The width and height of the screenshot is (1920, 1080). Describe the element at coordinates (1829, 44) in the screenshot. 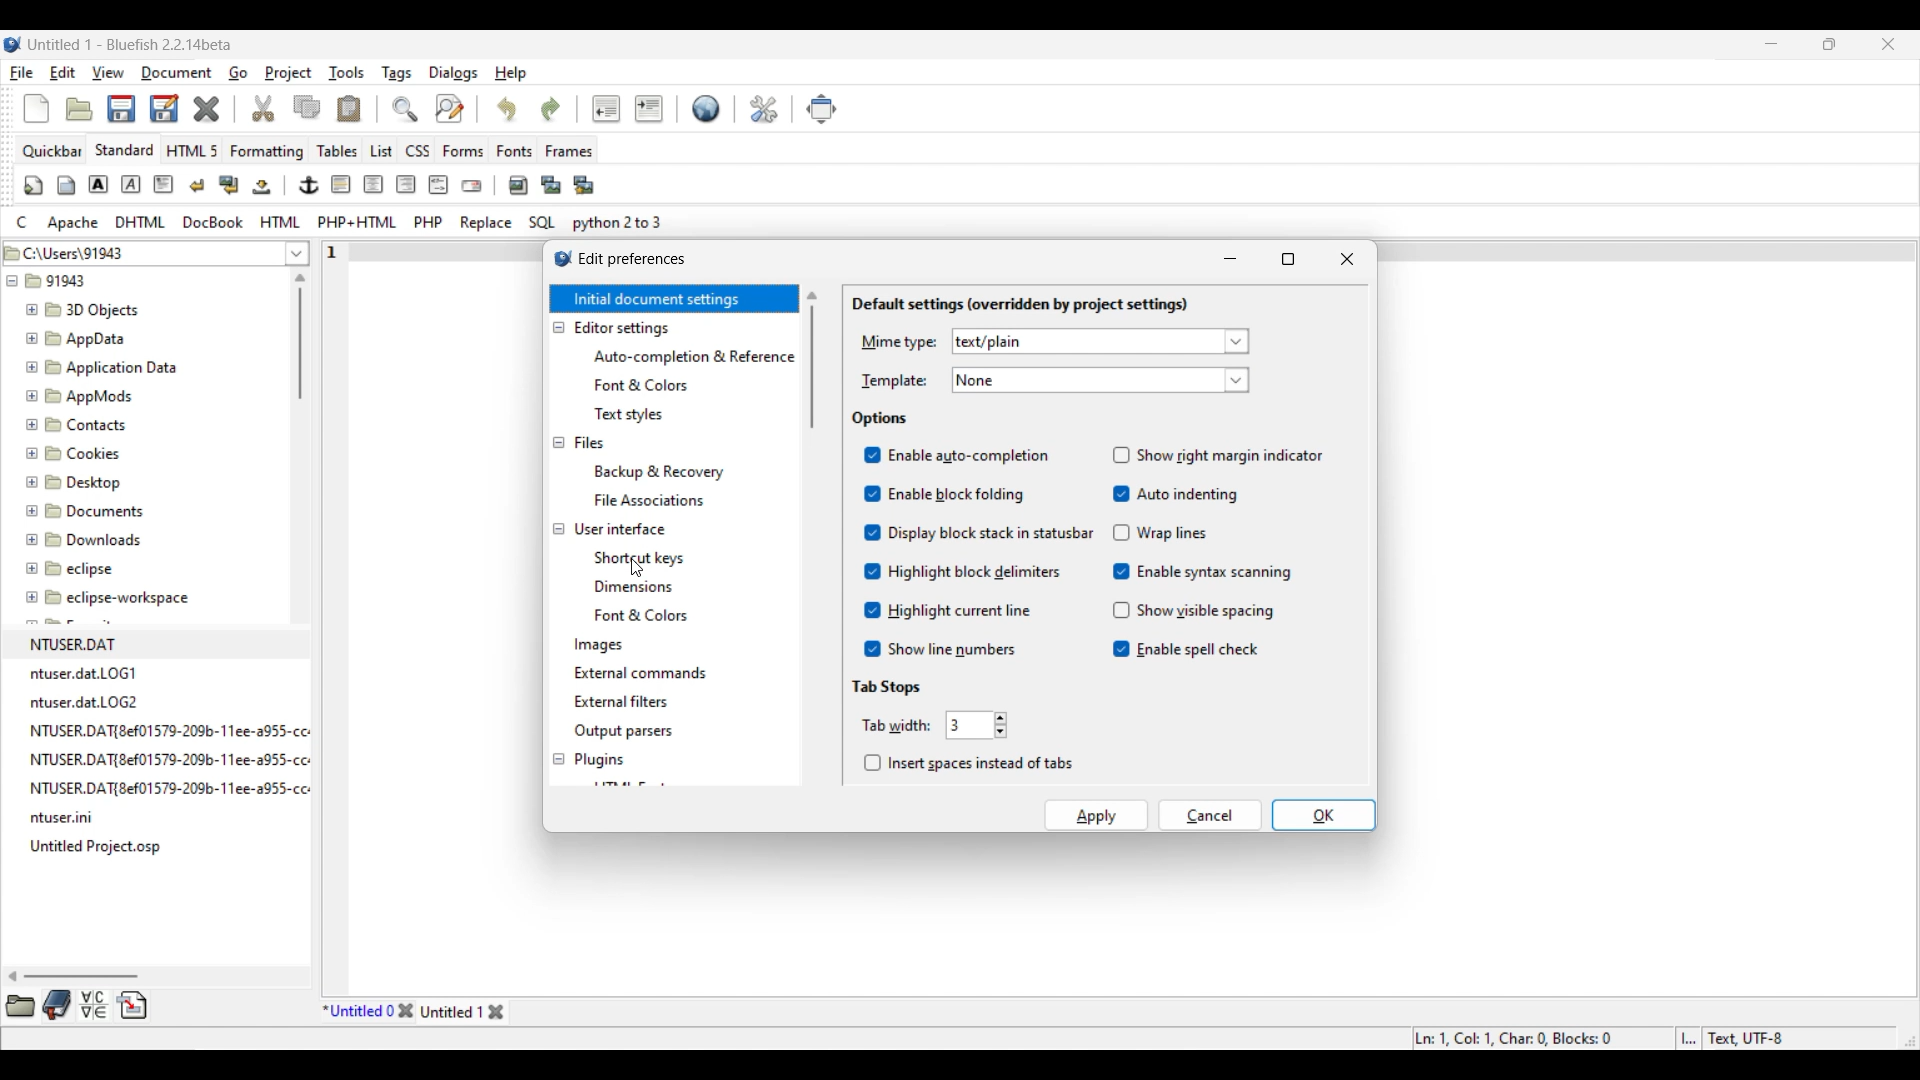

I see `Show in smaller tab` at that location.